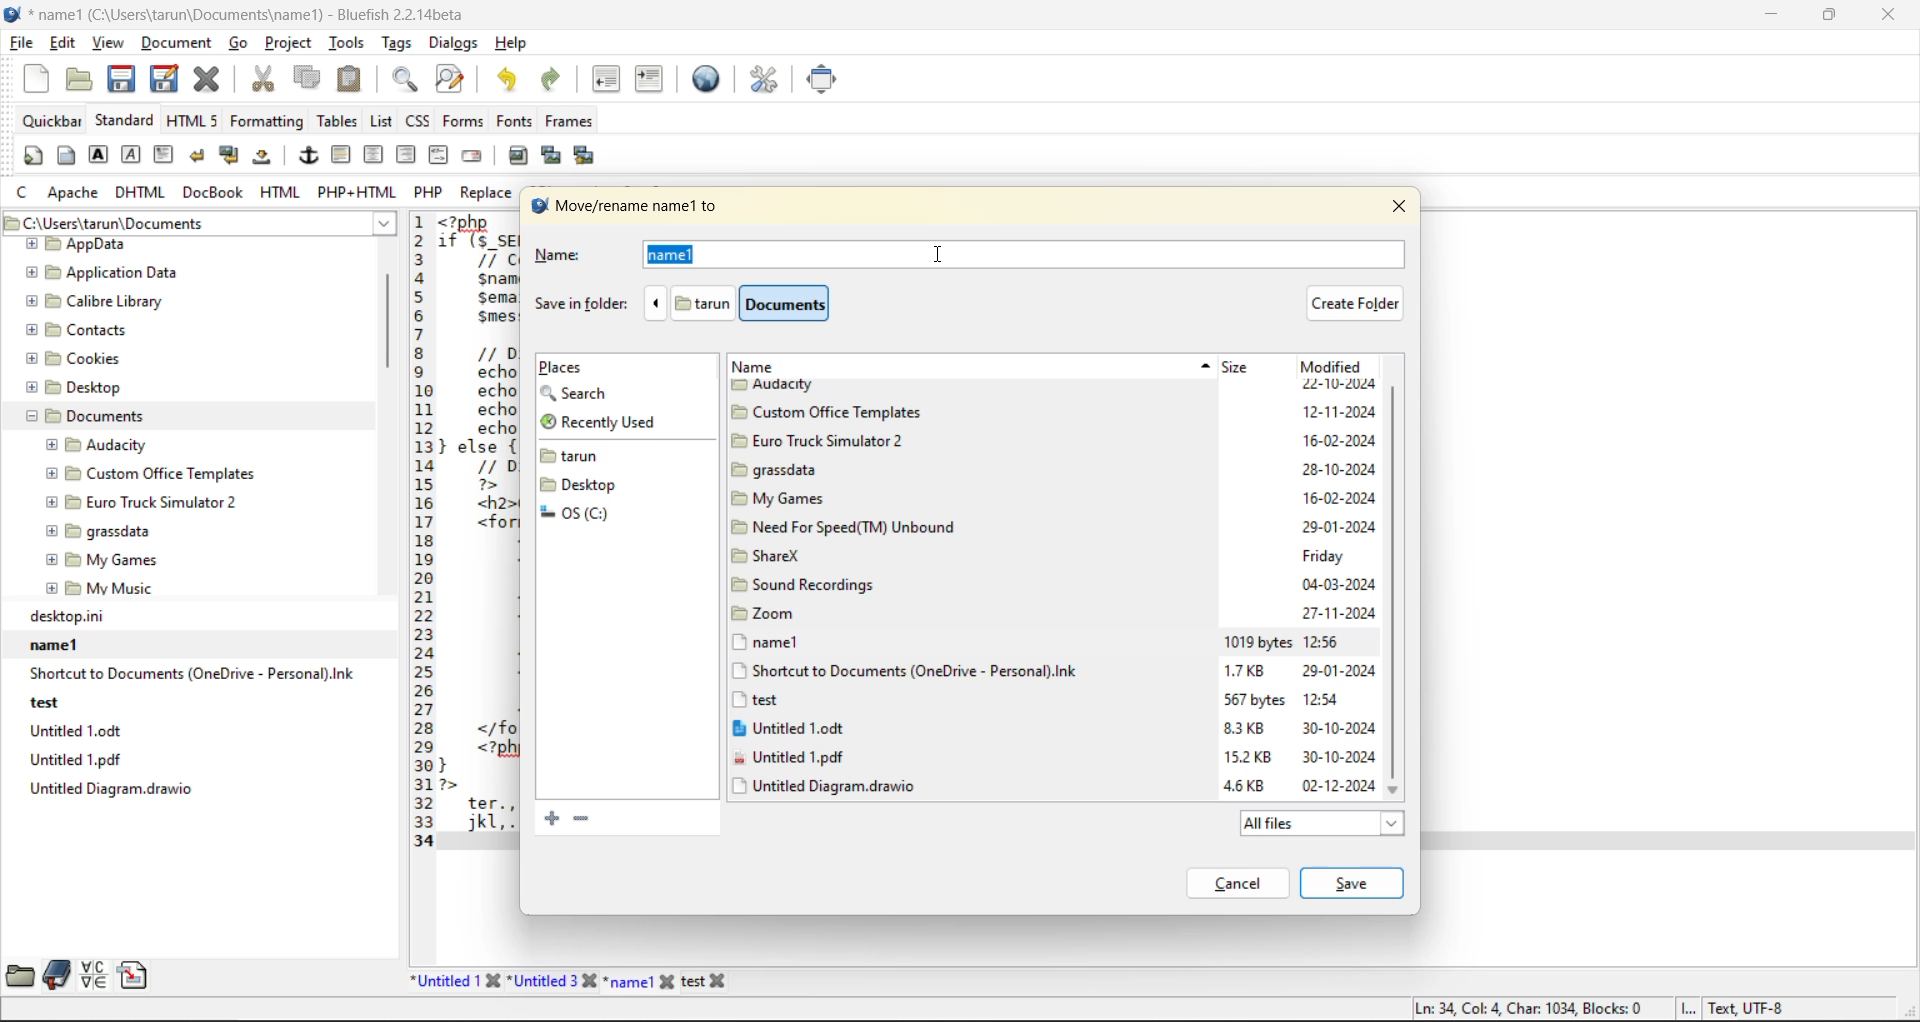 This screenshot has width=1920, height=1022. Describe the element at coordinates (1258, 717) in the screenshot. I see `size` at that location.